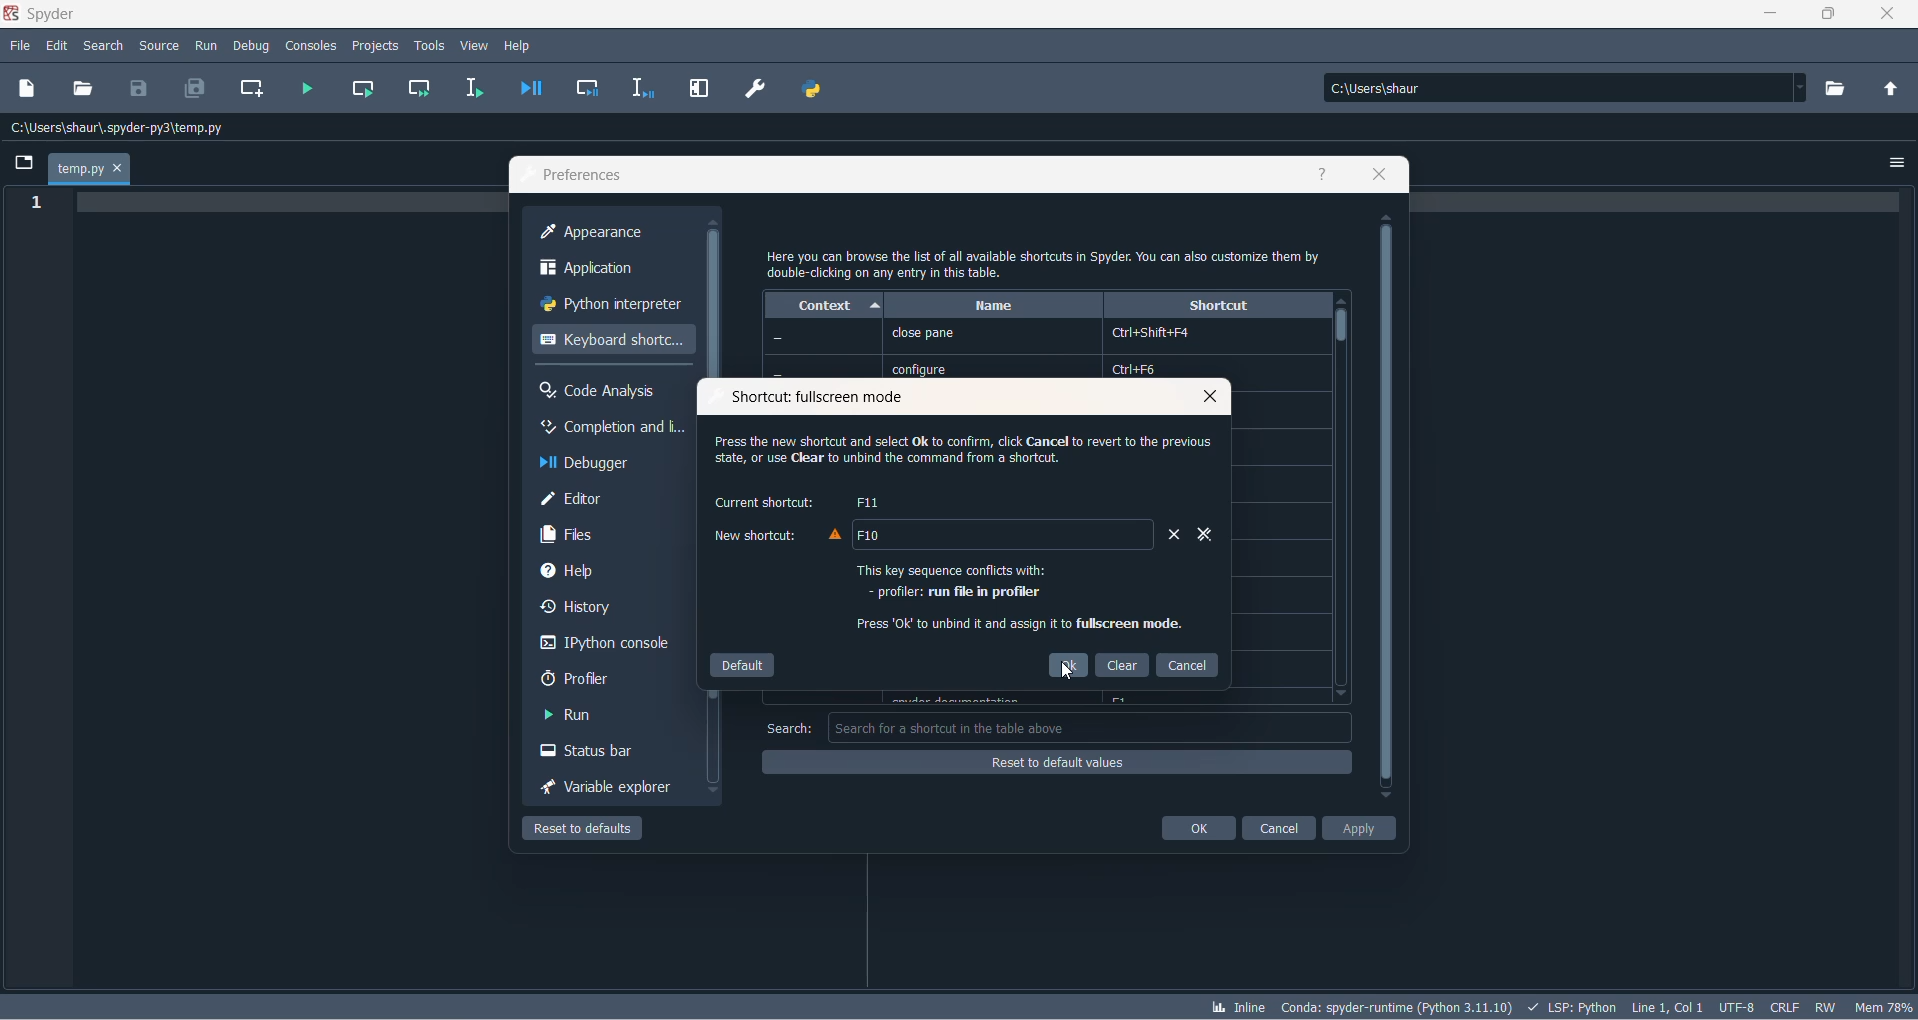  I want to click on projects, so click(376, 44).